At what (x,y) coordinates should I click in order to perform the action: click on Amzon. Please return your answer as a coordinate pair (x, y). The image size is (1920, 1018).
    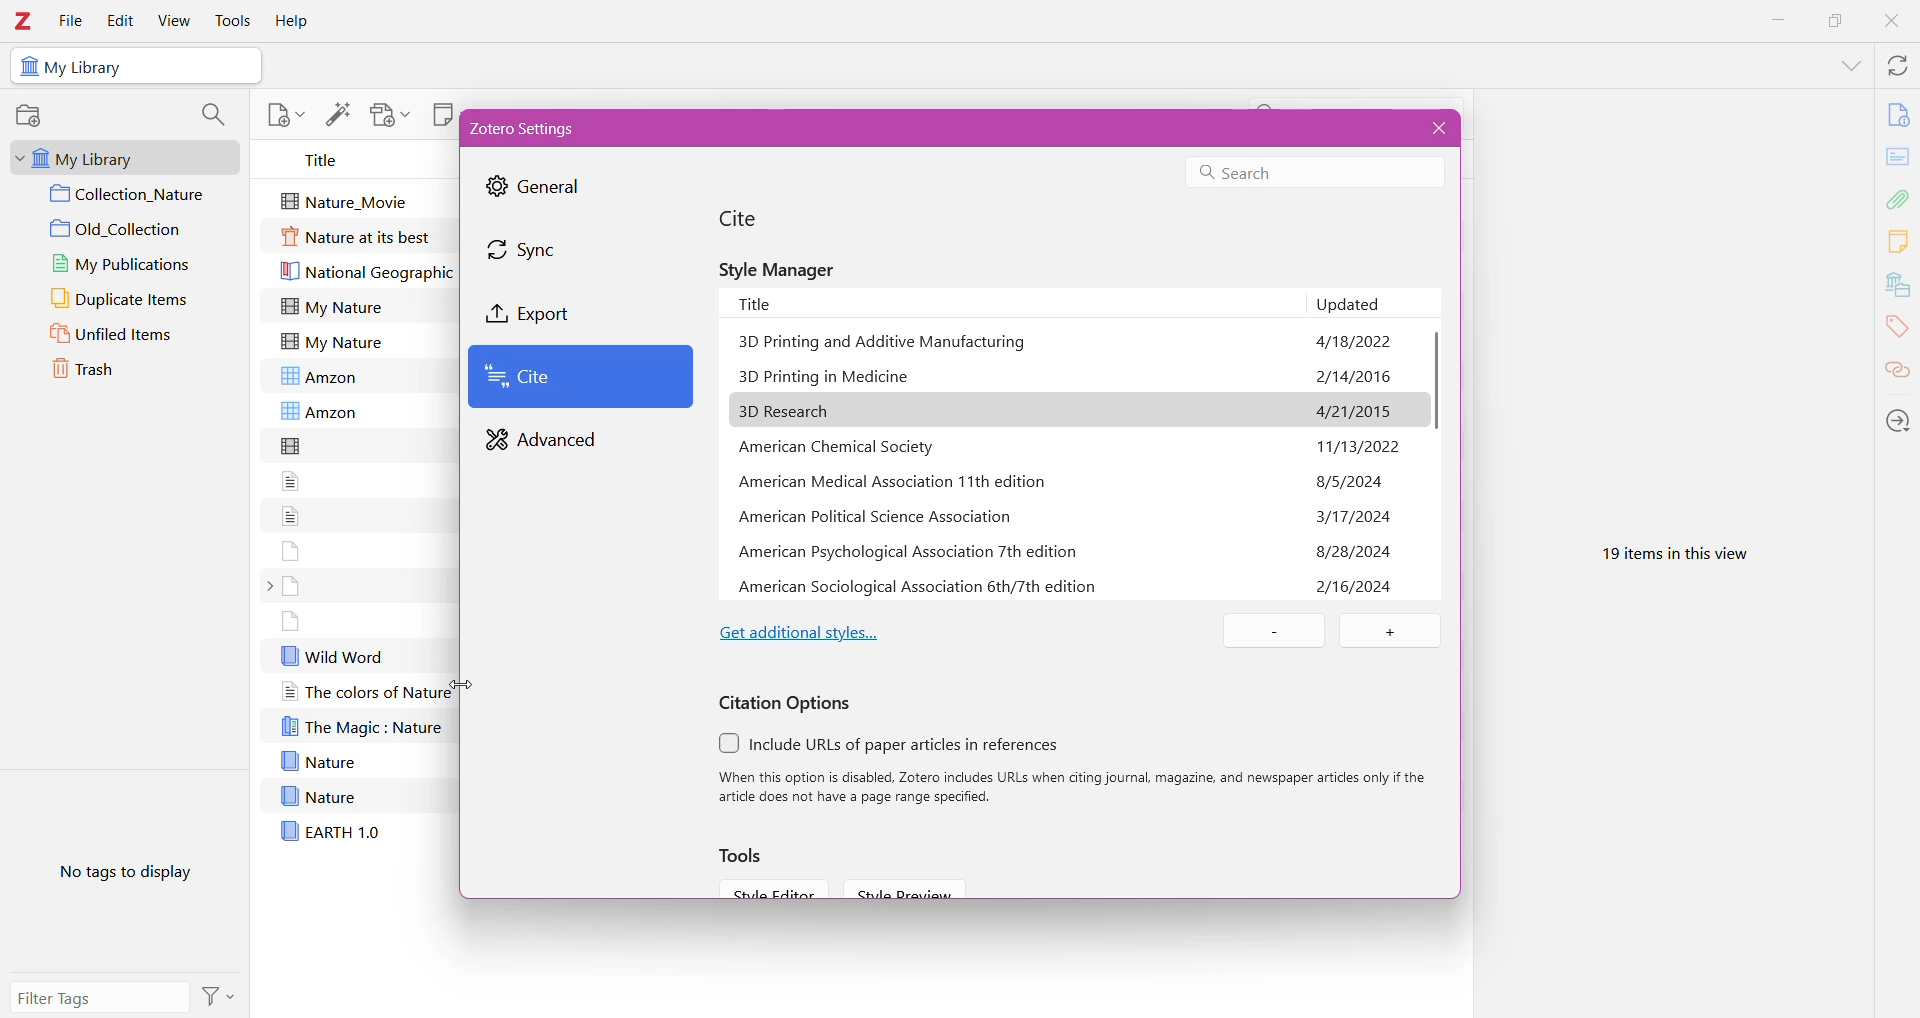
    Looking at the image, I should click on (327, 375).